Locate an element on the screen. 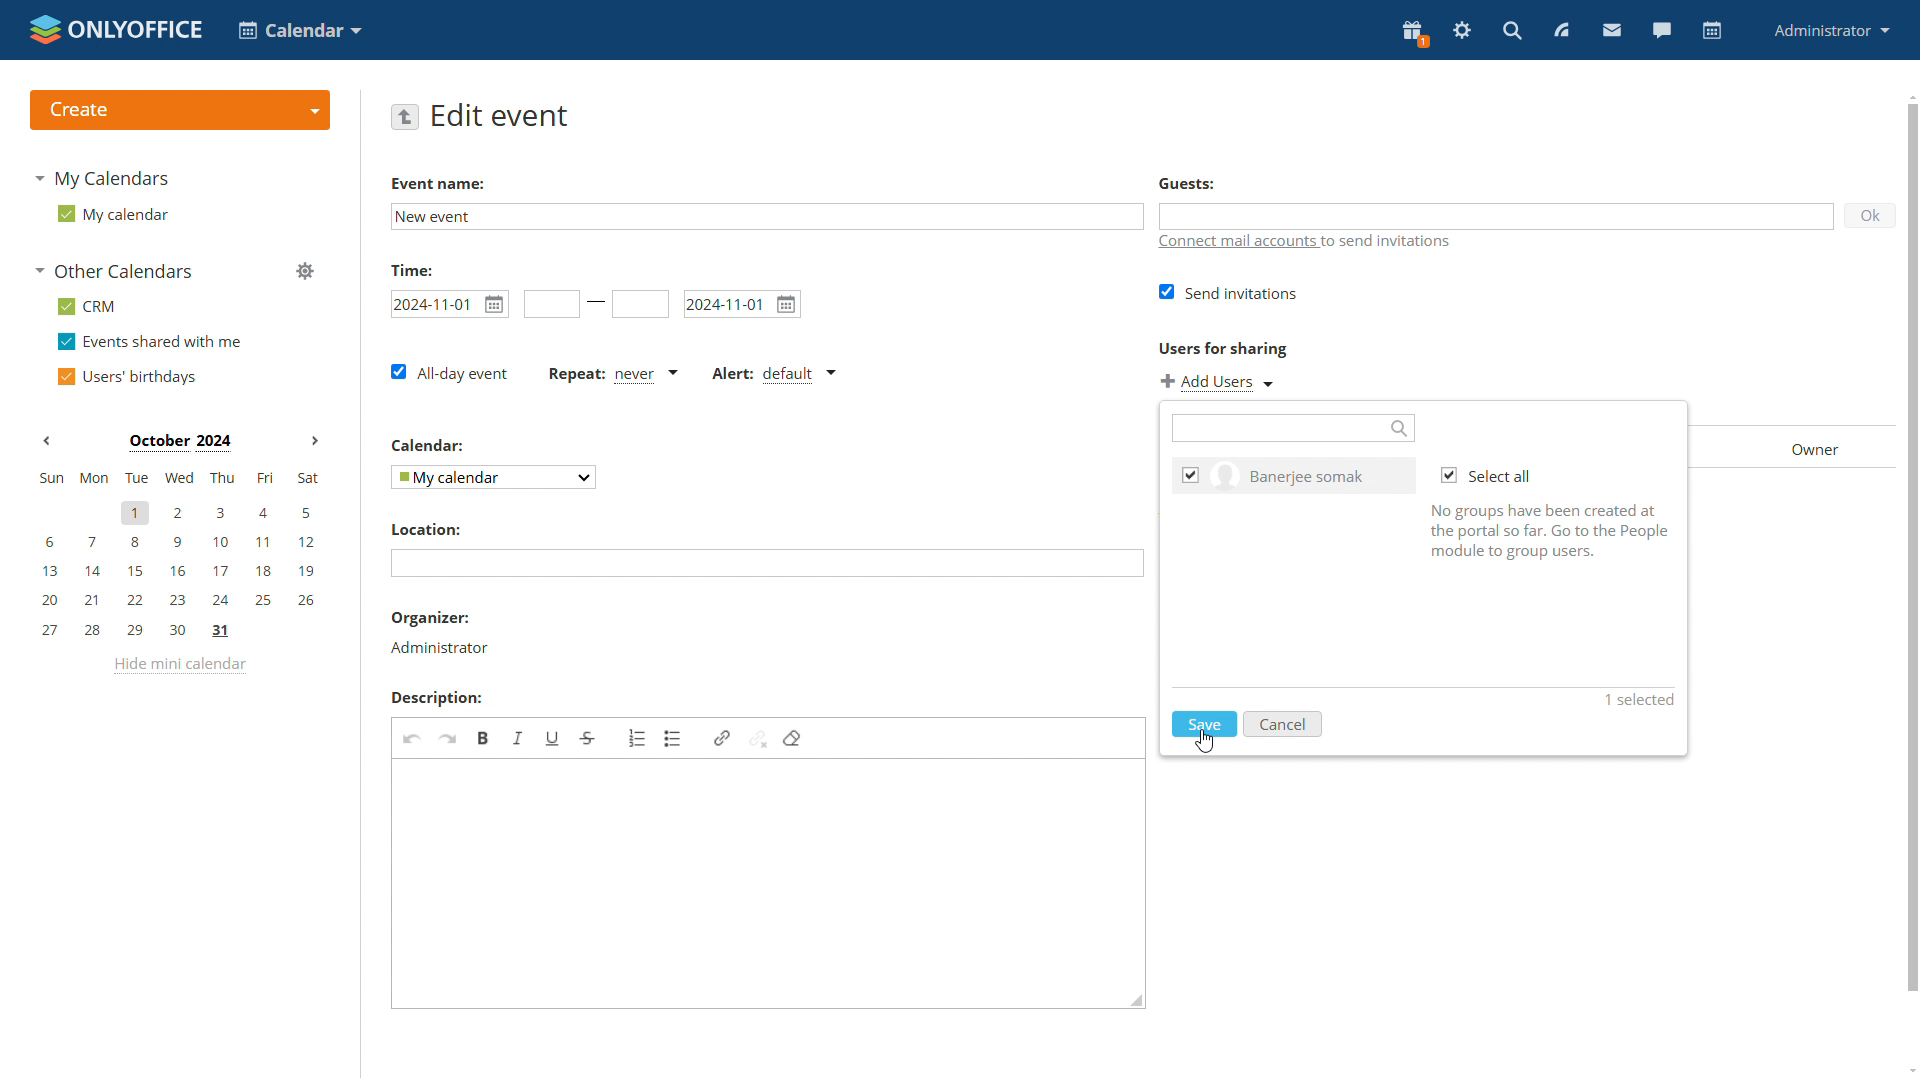 The height and width of the screenshot is (1080, 1920). edit event is located at coordinates (503, 116).